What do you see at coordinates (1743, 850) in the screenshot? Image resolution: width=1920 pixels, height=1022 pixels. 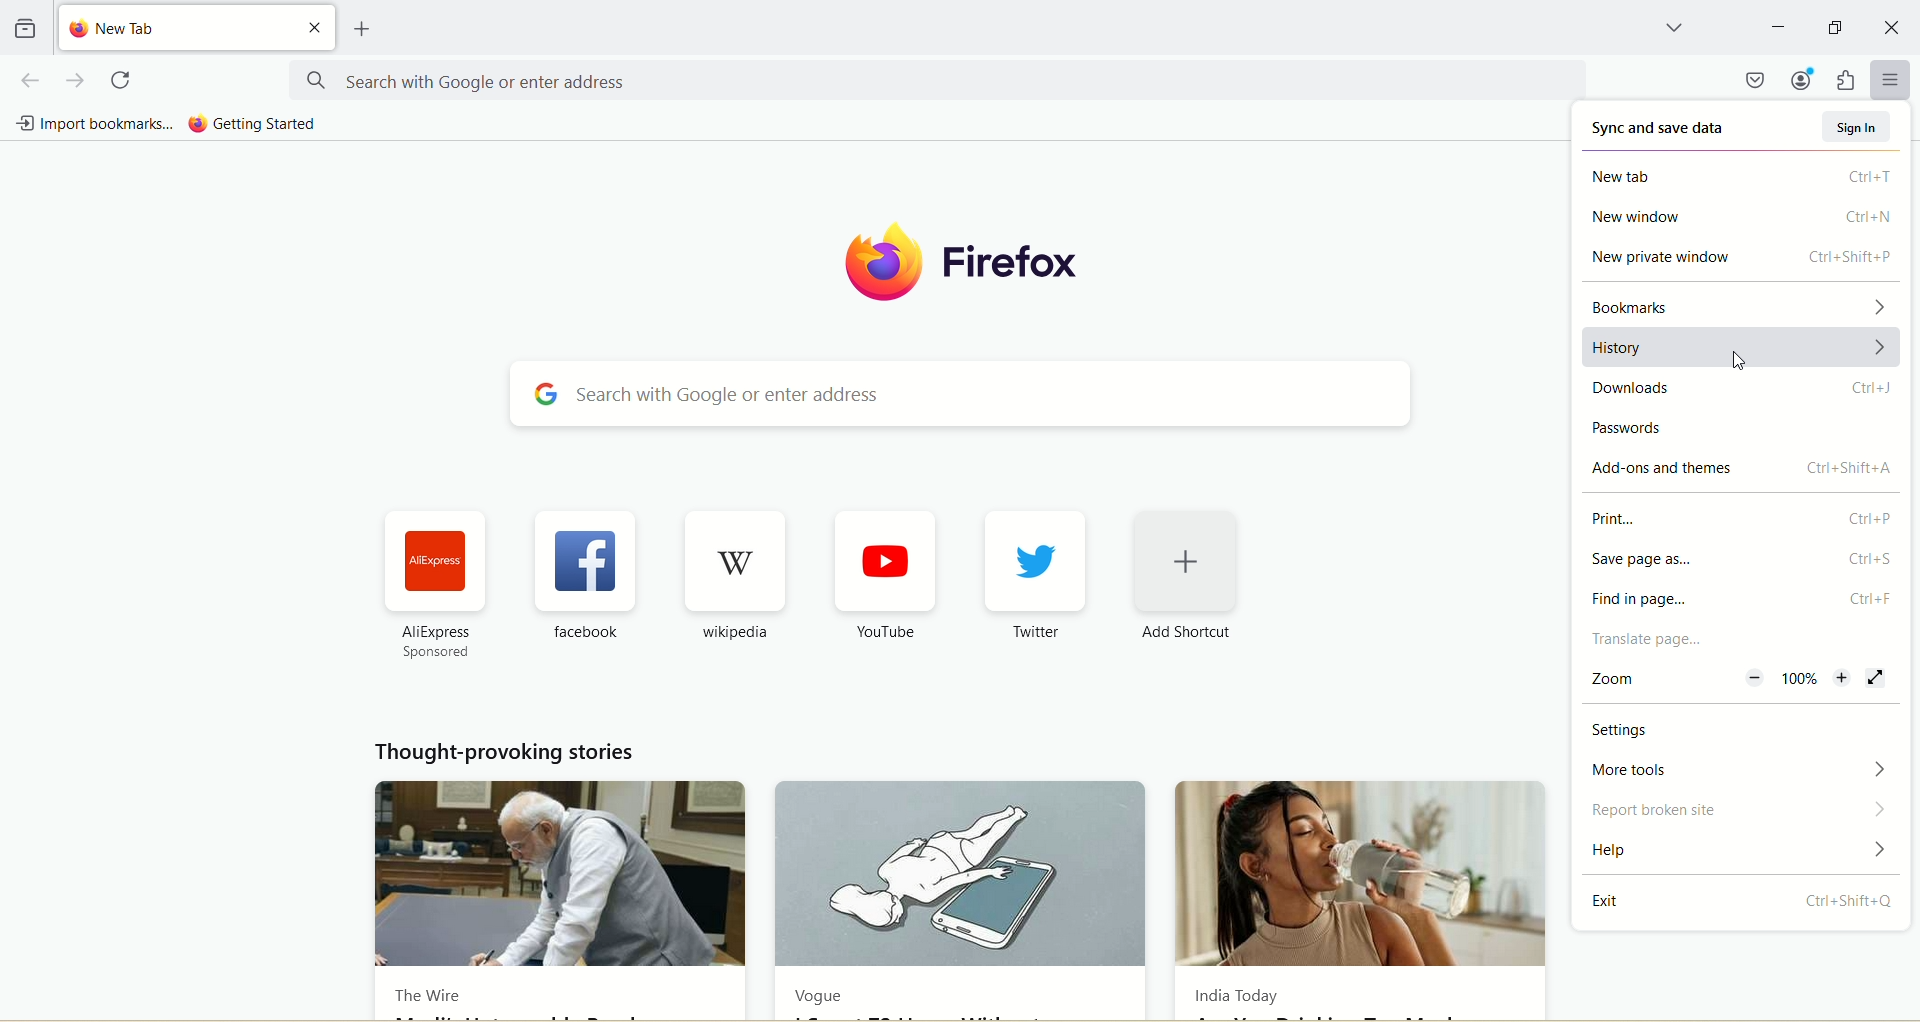 I see `help` at bounding box center [1743, 850].